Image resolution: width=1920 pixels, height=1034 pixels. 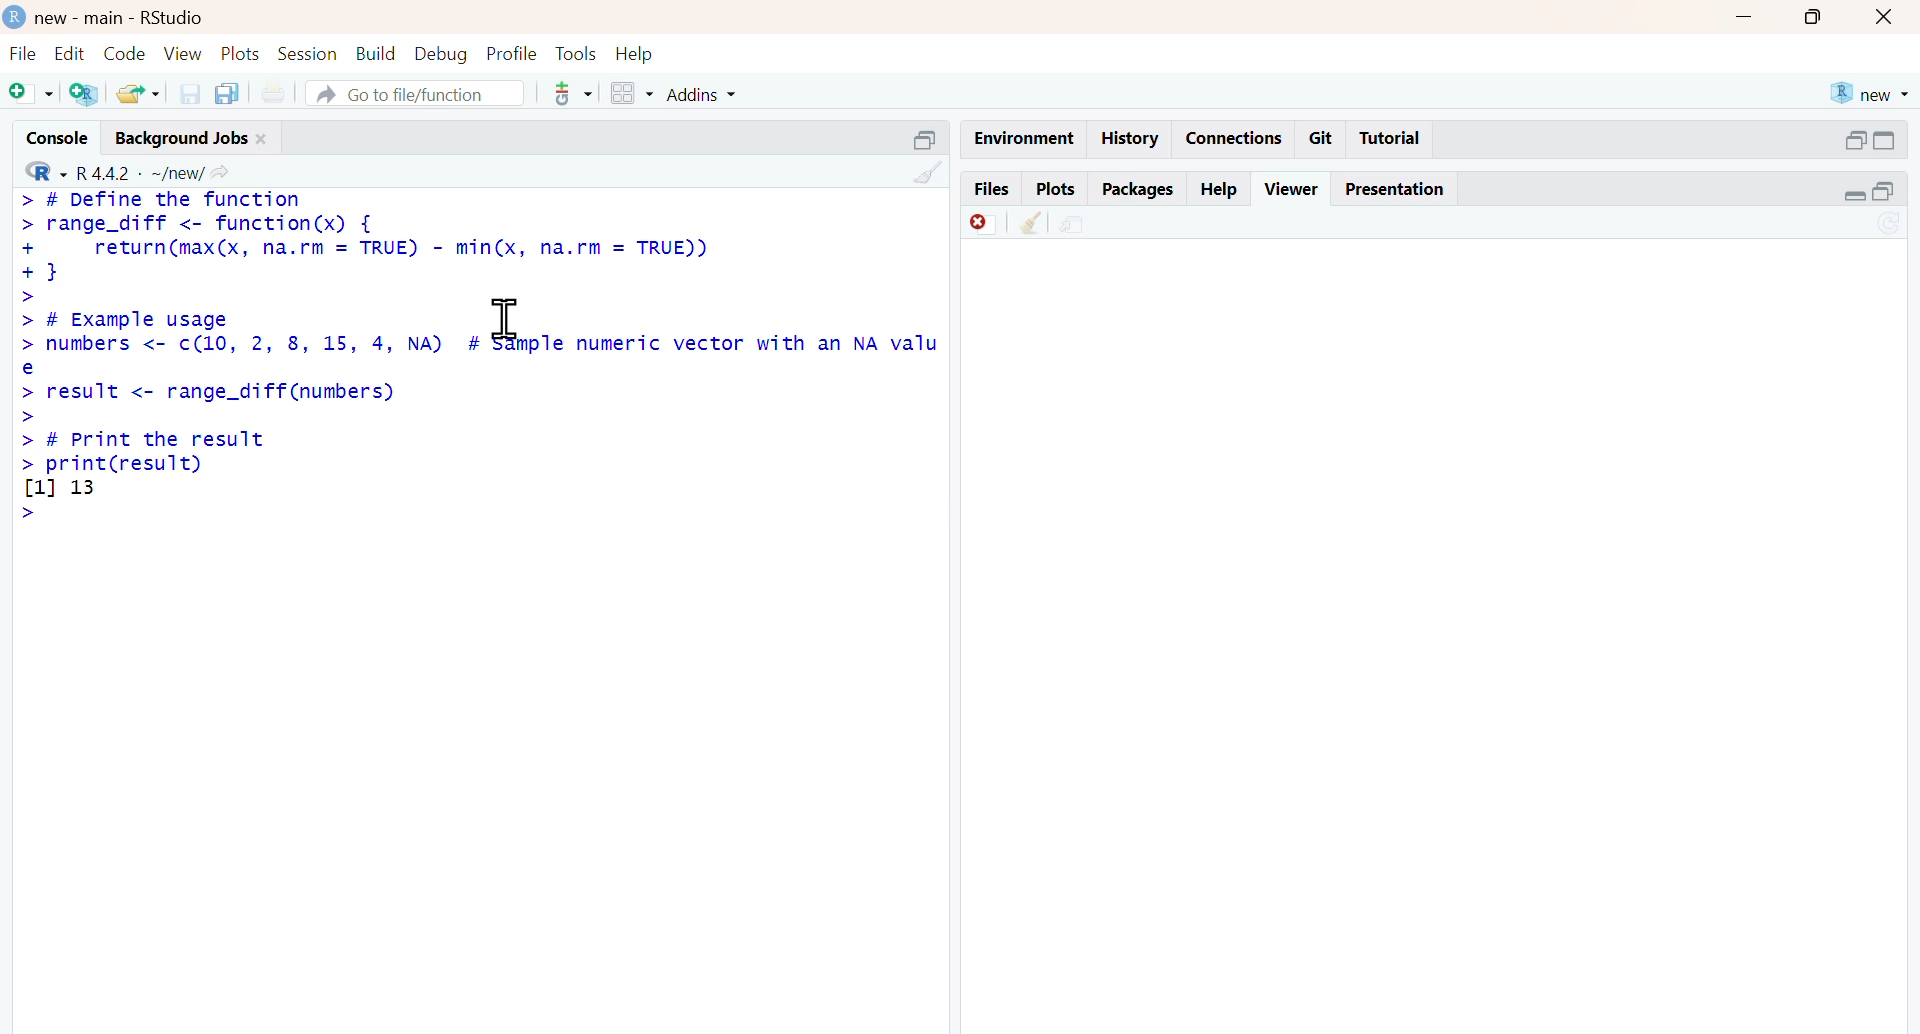 What do you see at coordinates (263, 140) in the screenshot?
I see `close` at bounding box center [263, 140].